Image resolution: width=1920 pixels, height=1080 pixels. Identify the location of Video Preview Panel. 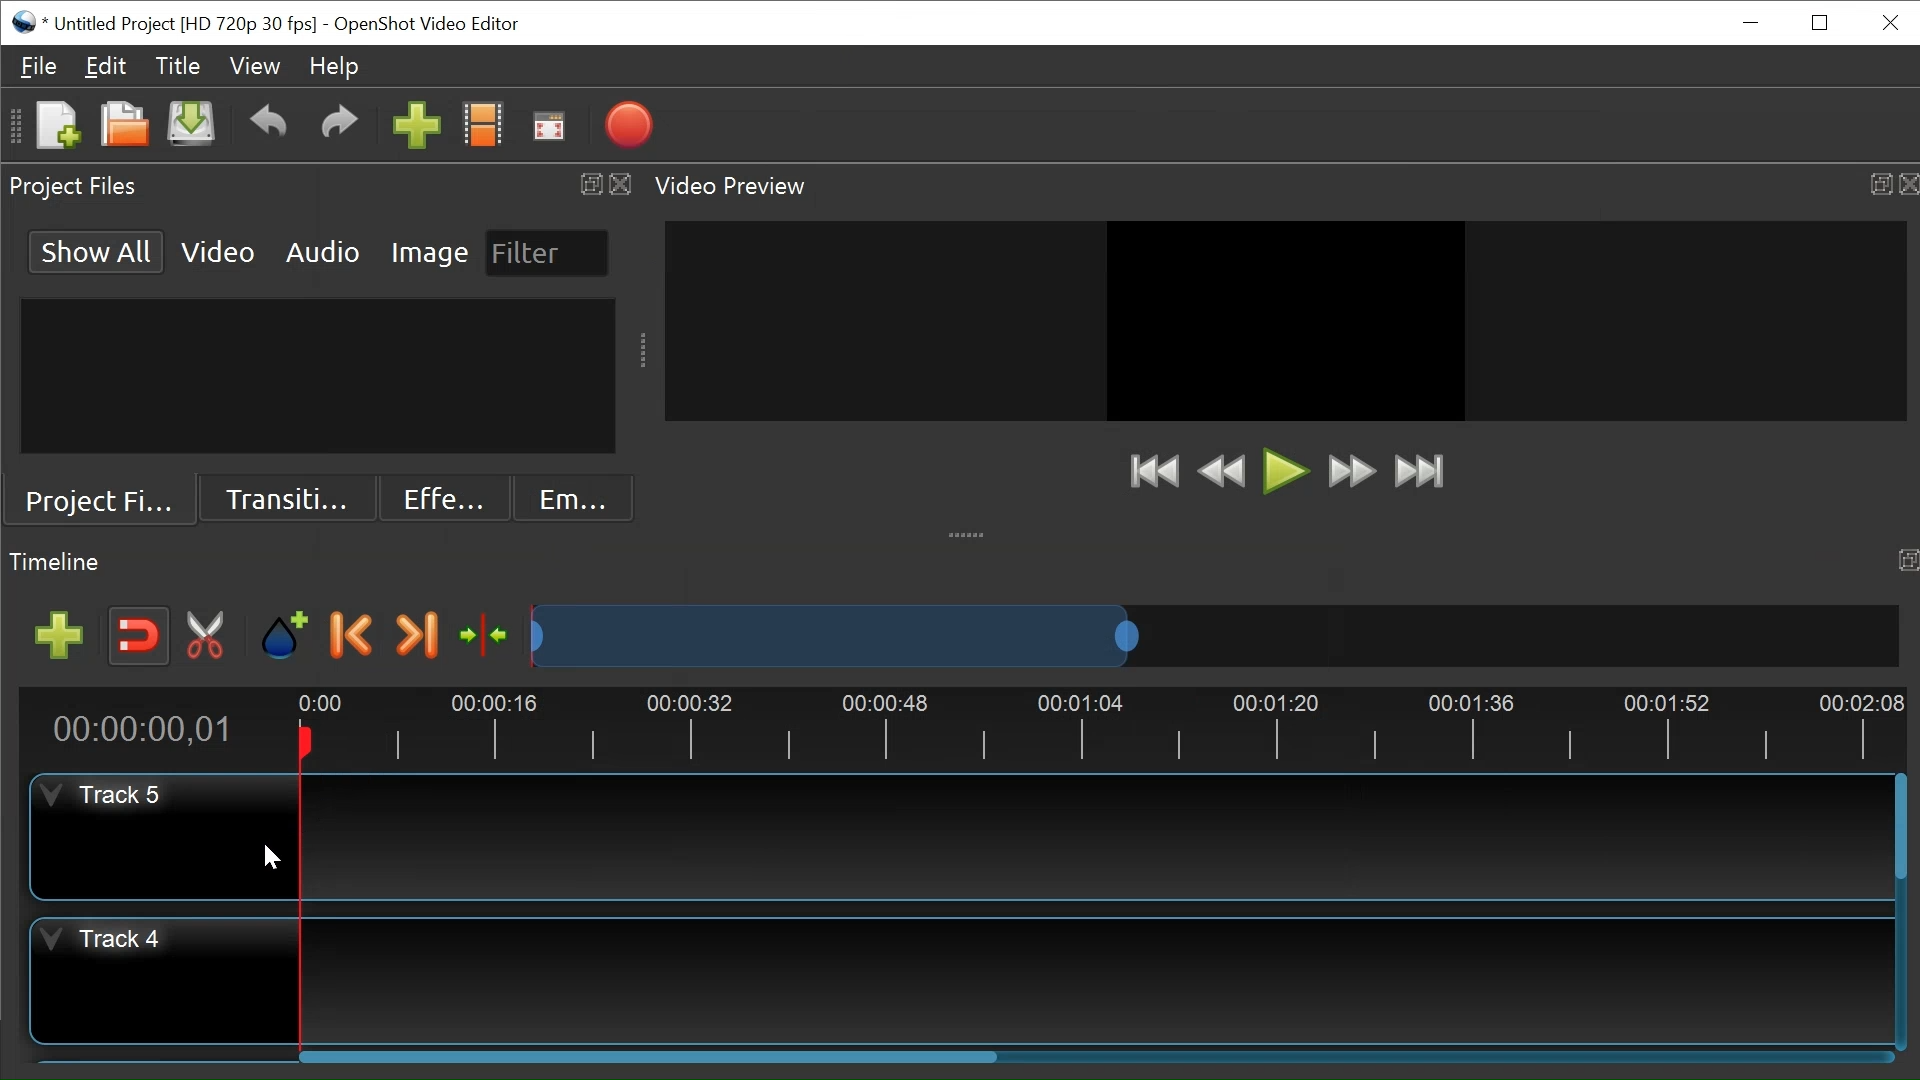
(1282, 186).